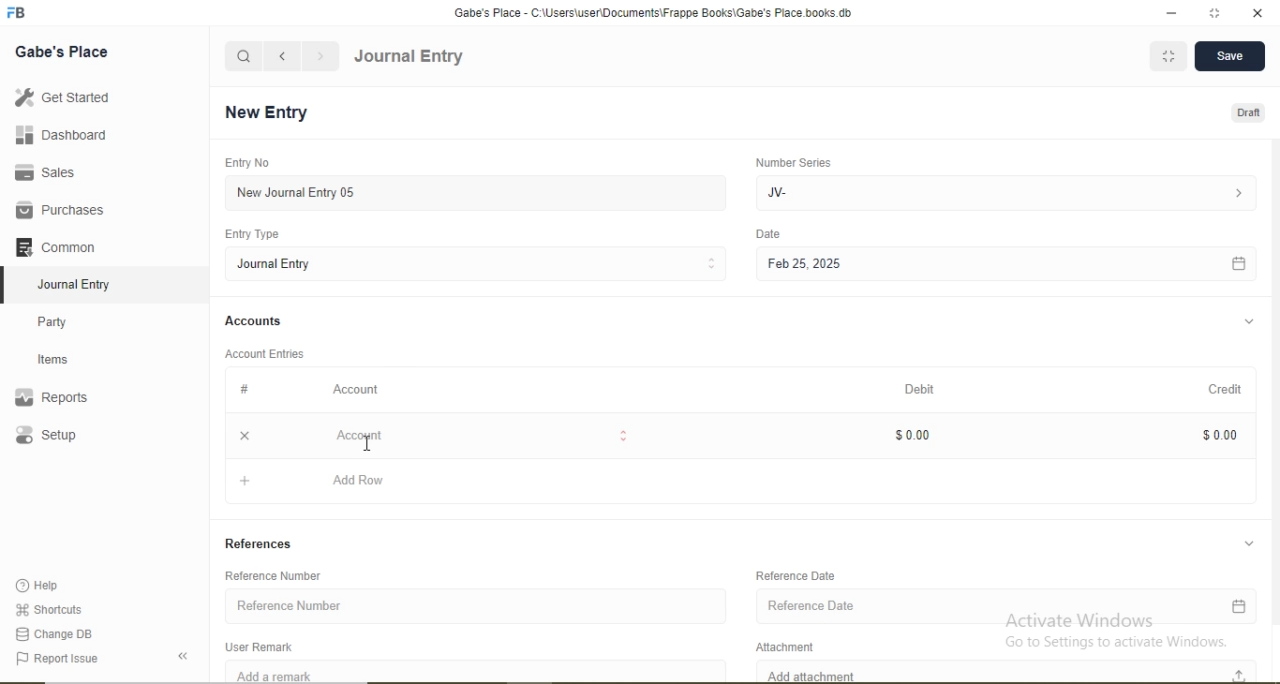  Describe the element at coordinates (478, 263) in the screenshot. I see `Journal Entry` at that location.